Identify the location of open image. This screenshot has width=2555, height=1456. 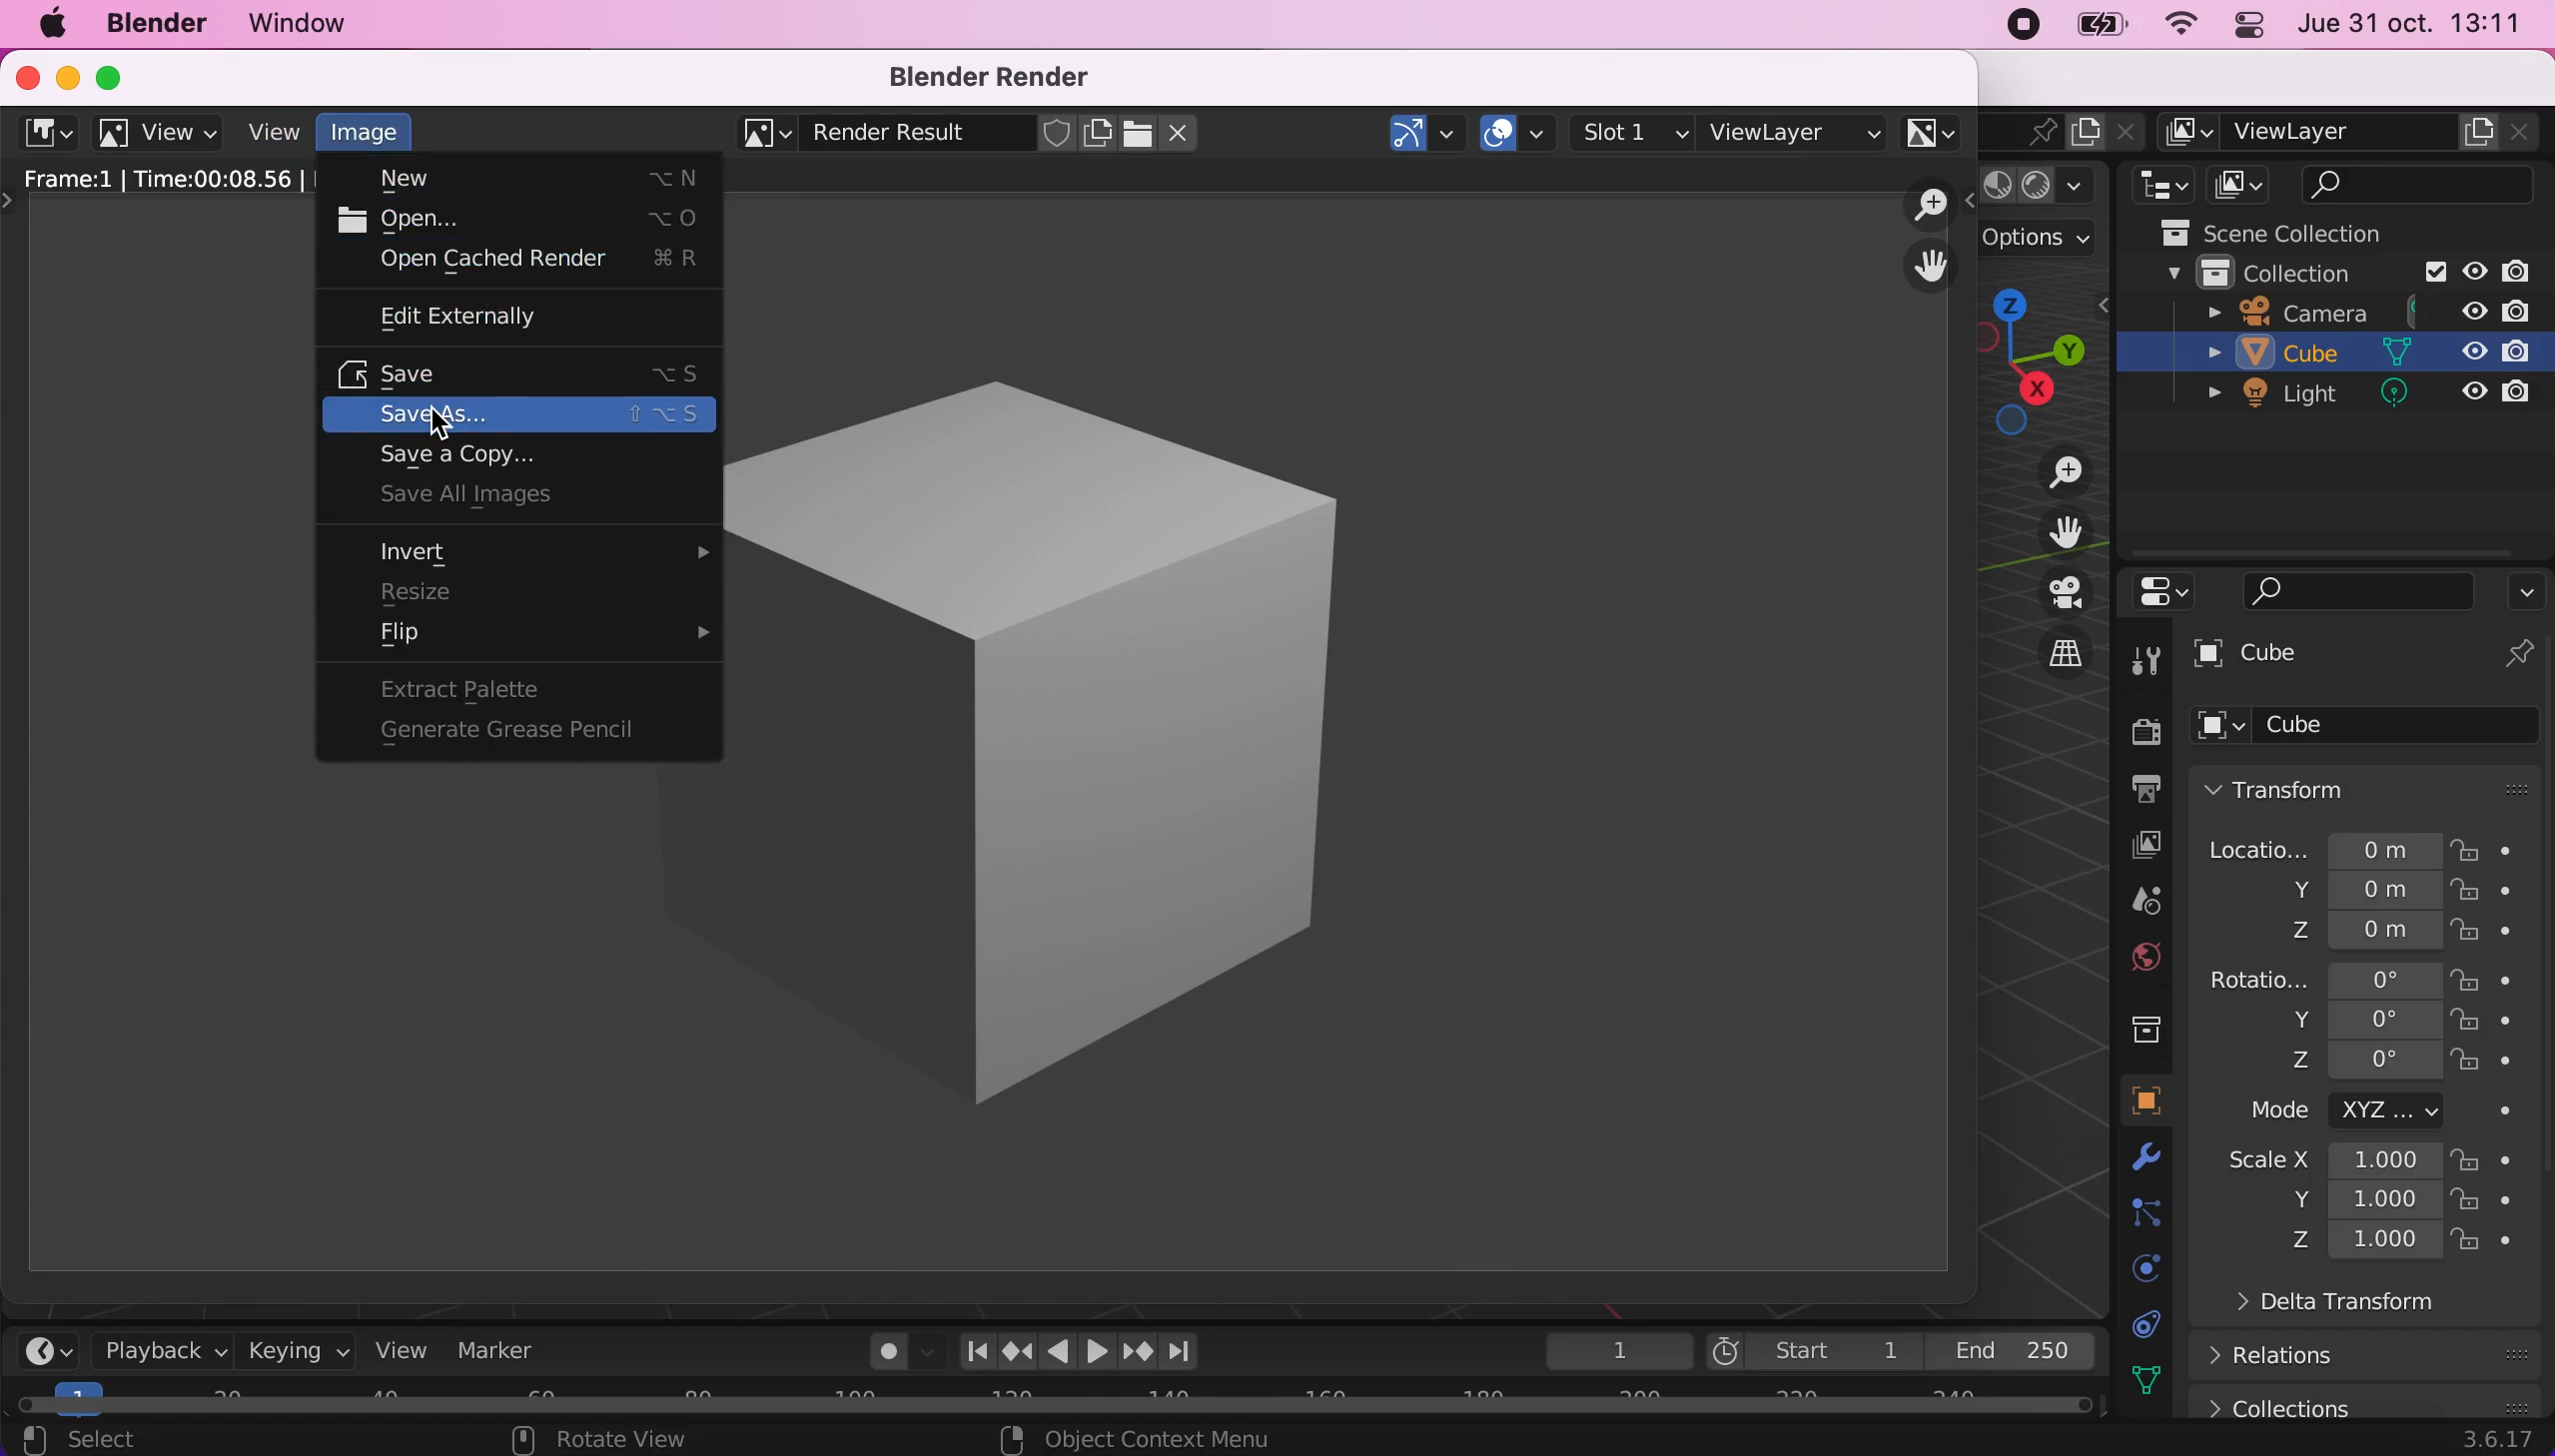
(1135, 133).